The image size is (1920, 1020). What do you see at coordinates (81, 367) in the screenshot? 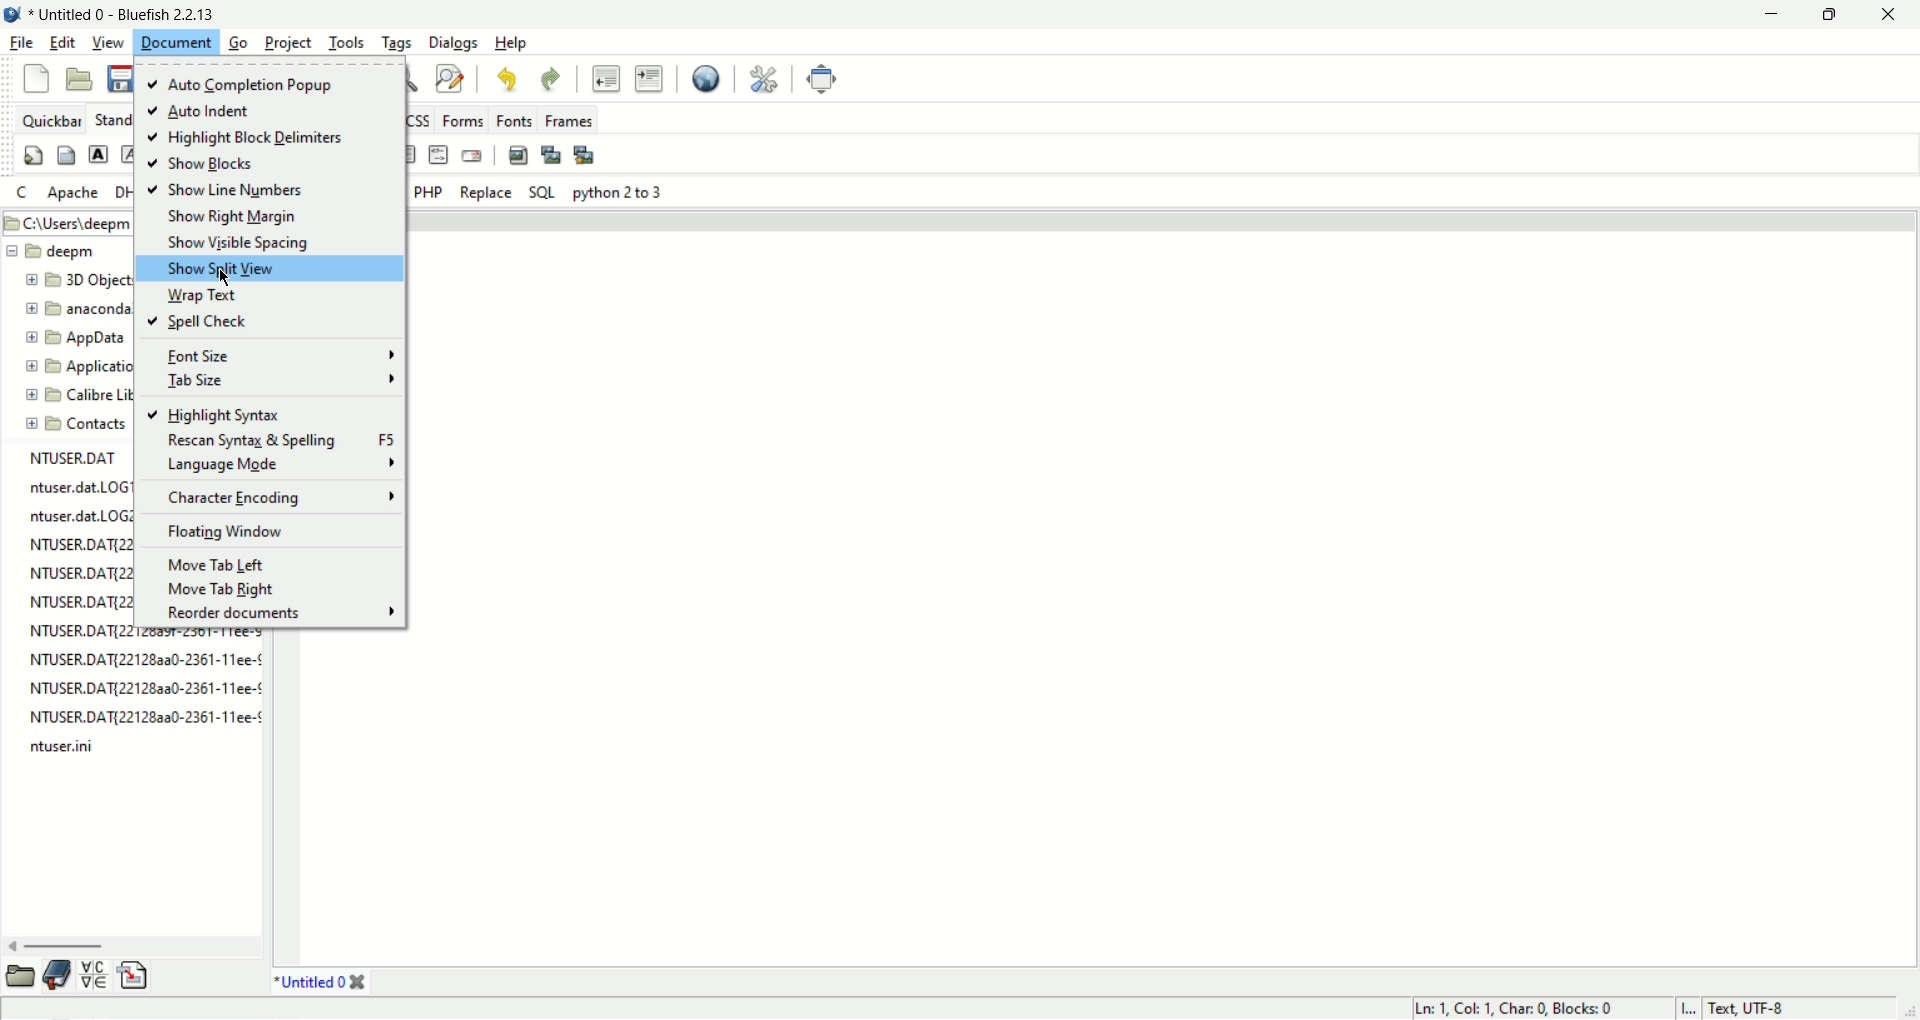
I see `folder name` at bounding box center [81, 367].